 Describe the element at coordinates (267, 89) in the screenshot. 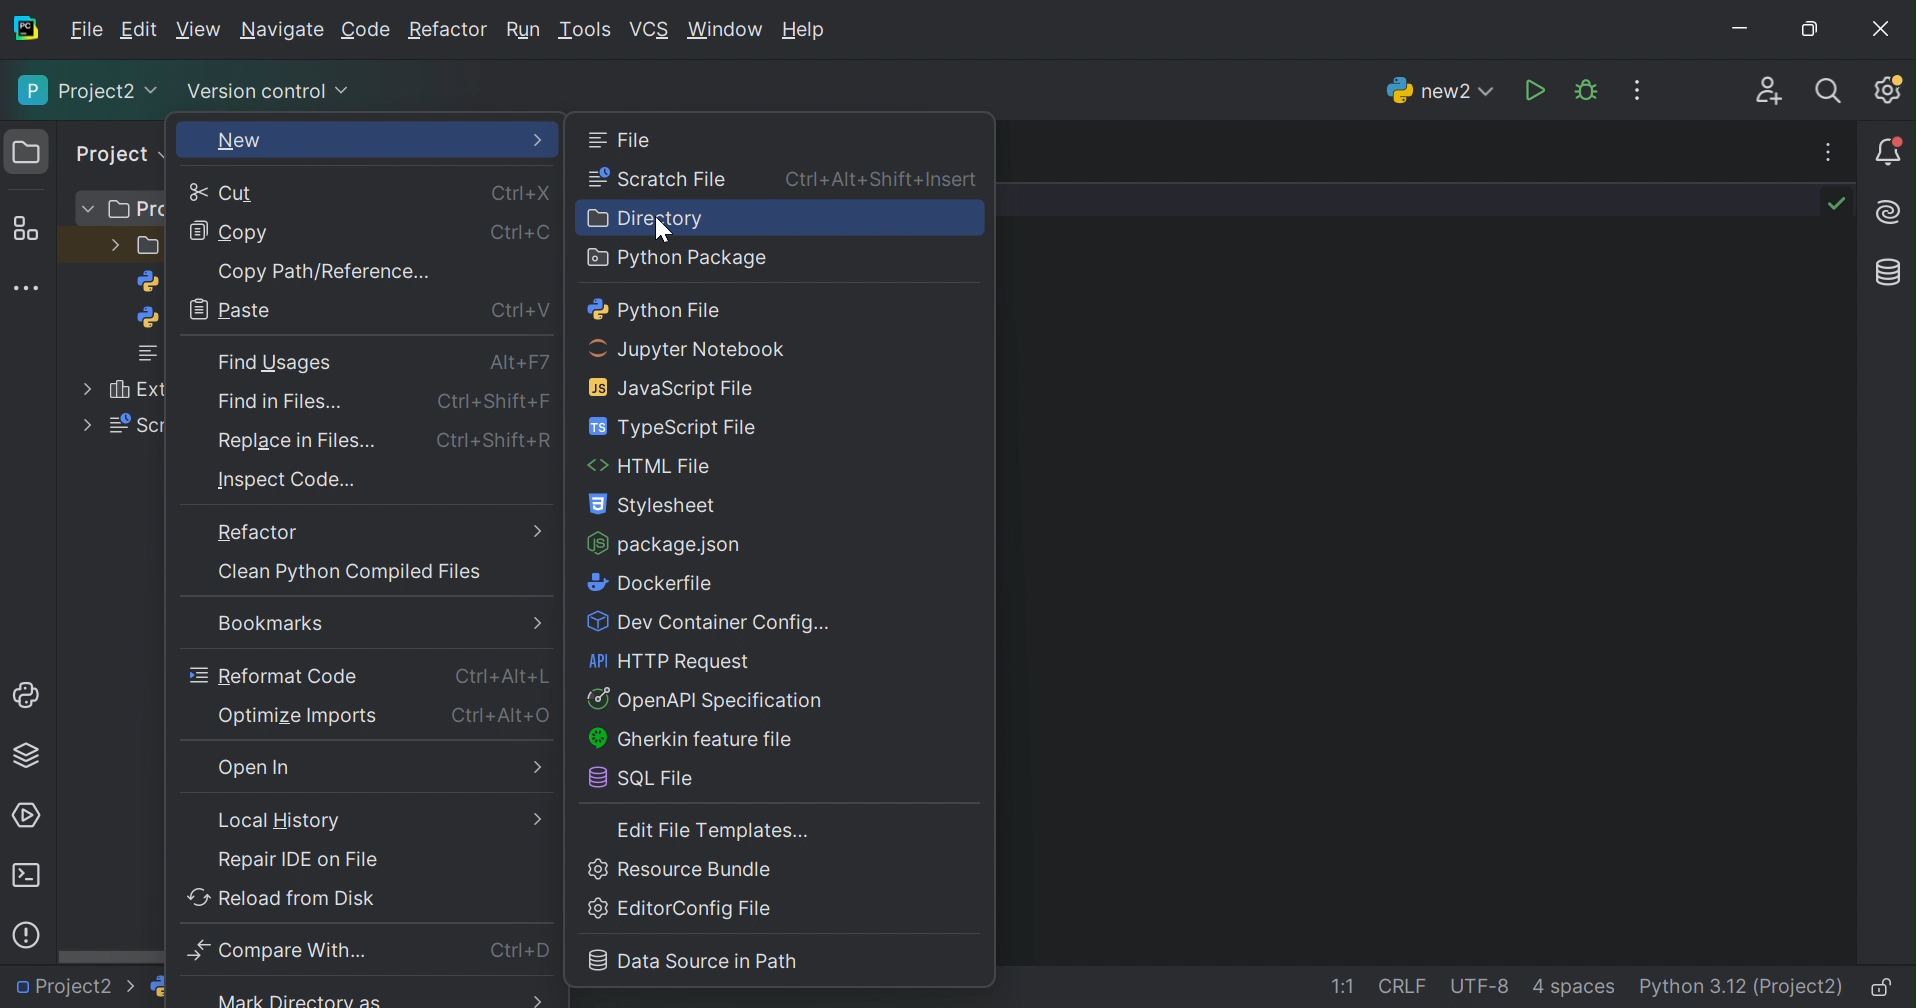

I see `Version control` at that location.